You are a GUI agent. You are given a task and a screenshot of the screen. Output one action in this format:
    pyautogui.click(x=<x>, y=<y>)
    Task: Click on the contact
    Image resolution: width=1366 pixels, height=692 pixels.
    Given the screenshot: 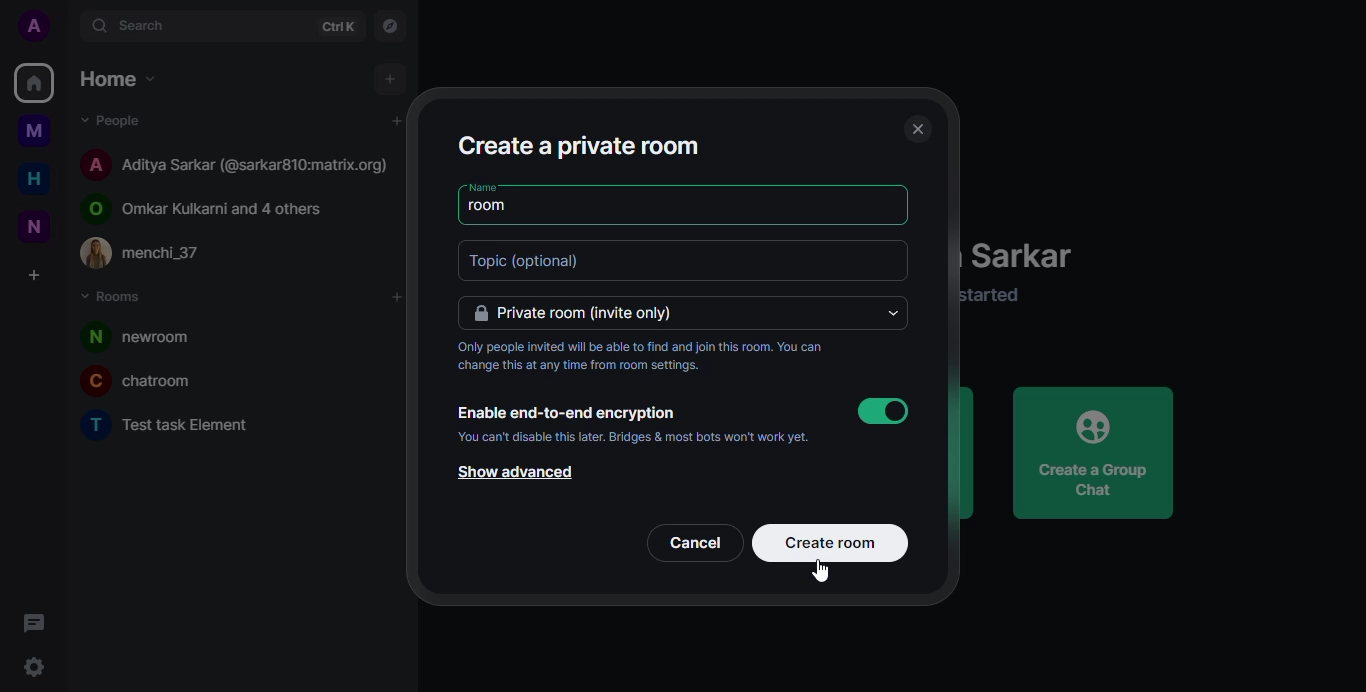 What is the action you would take?
    pyautogui.click(x=156, y=255)
    